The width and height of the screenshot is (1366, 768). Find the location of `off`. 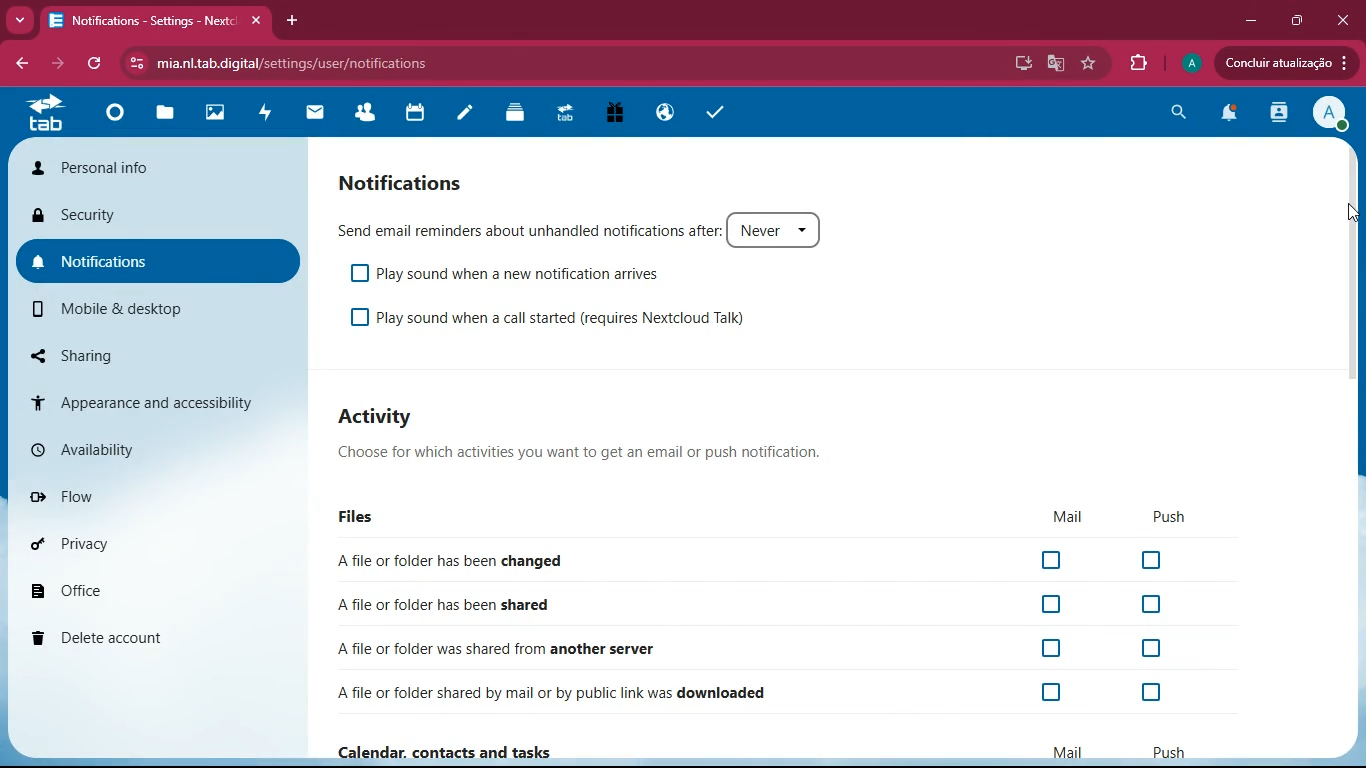

off is located at coordinates (1056, 603).